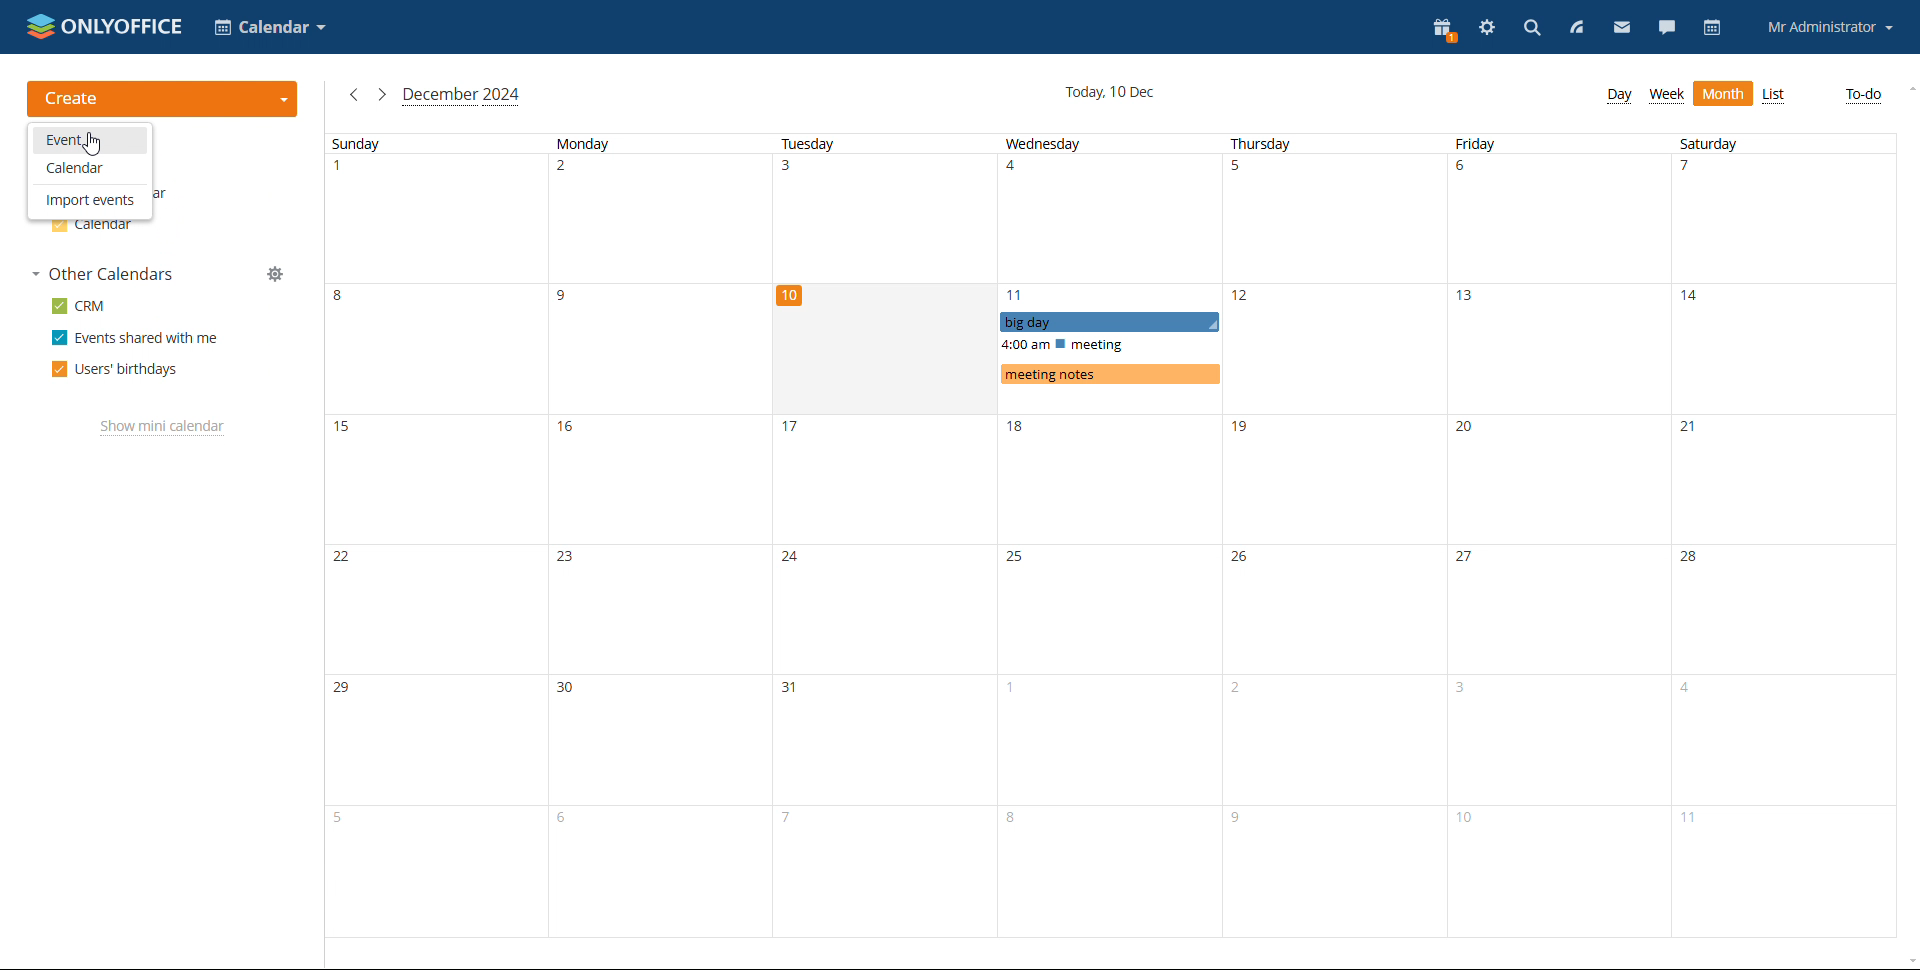  I want to click on scroll up, so click(1908, 87).